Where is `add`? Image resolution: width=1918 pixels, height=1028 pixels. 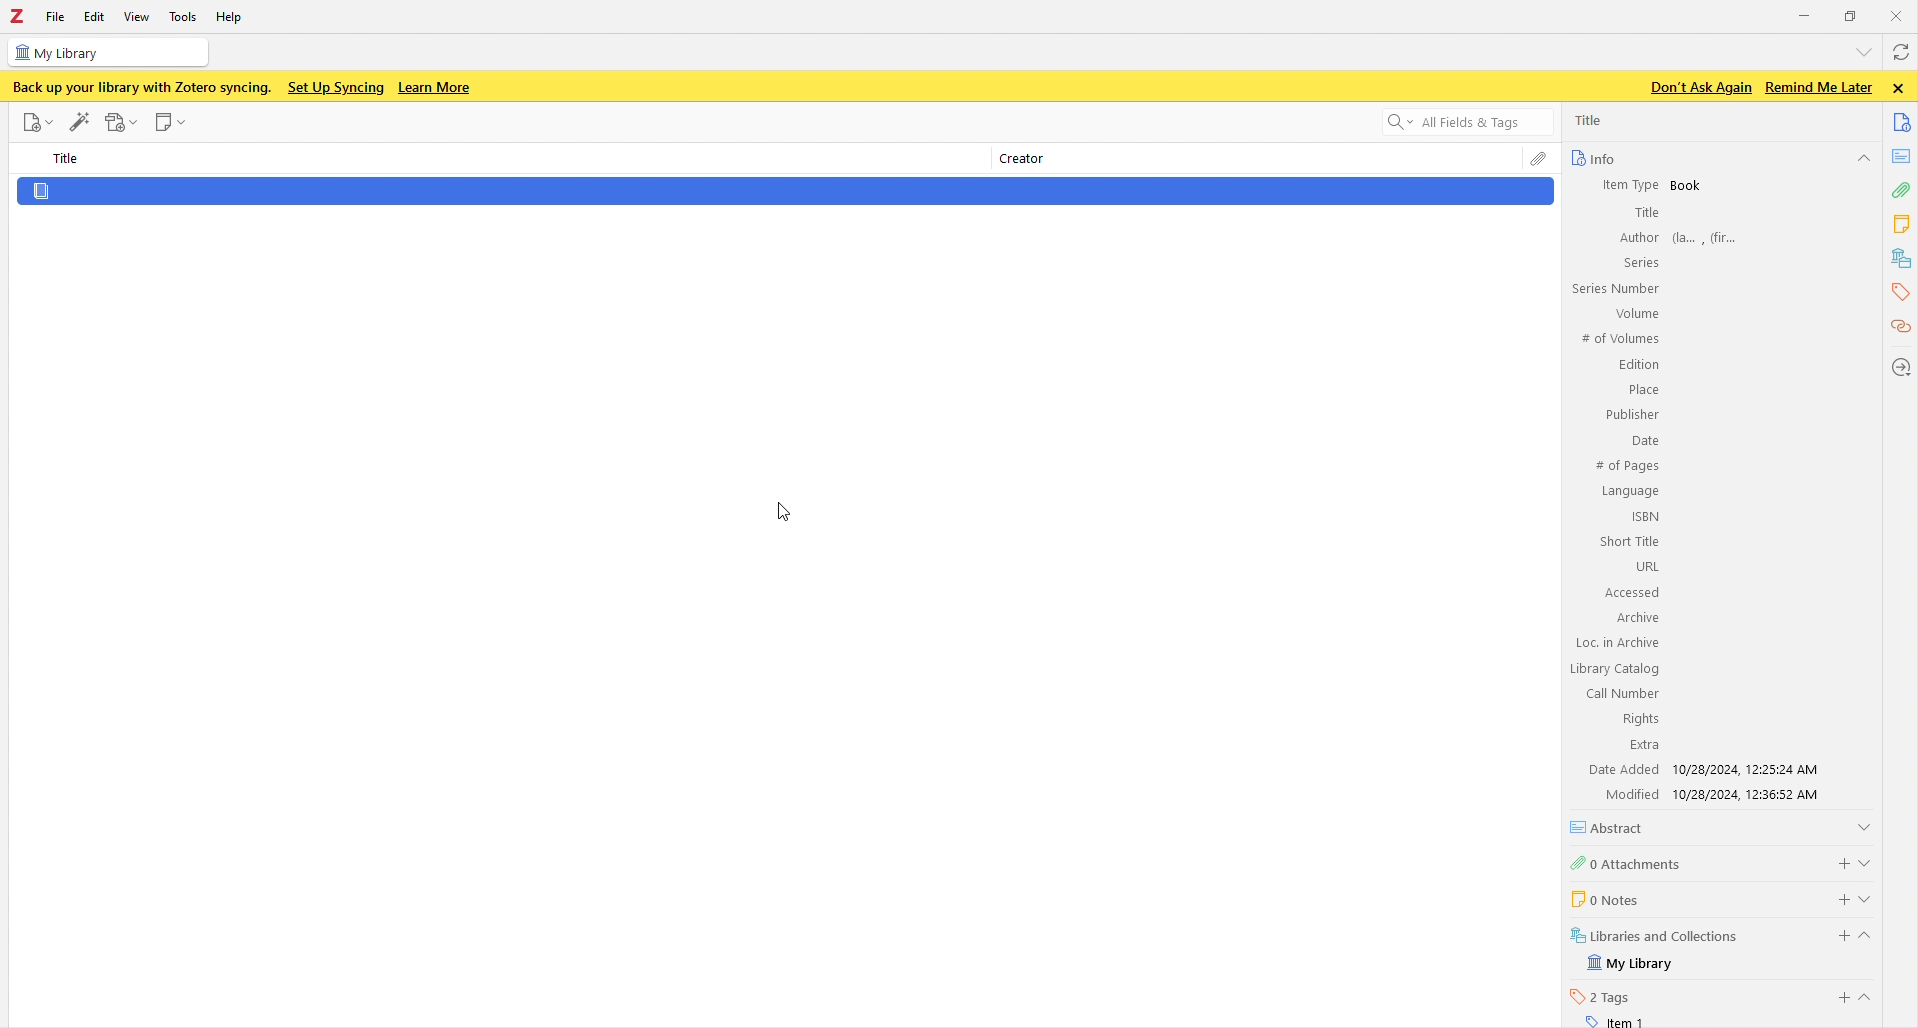
add is located at coordinates (1838, 861).